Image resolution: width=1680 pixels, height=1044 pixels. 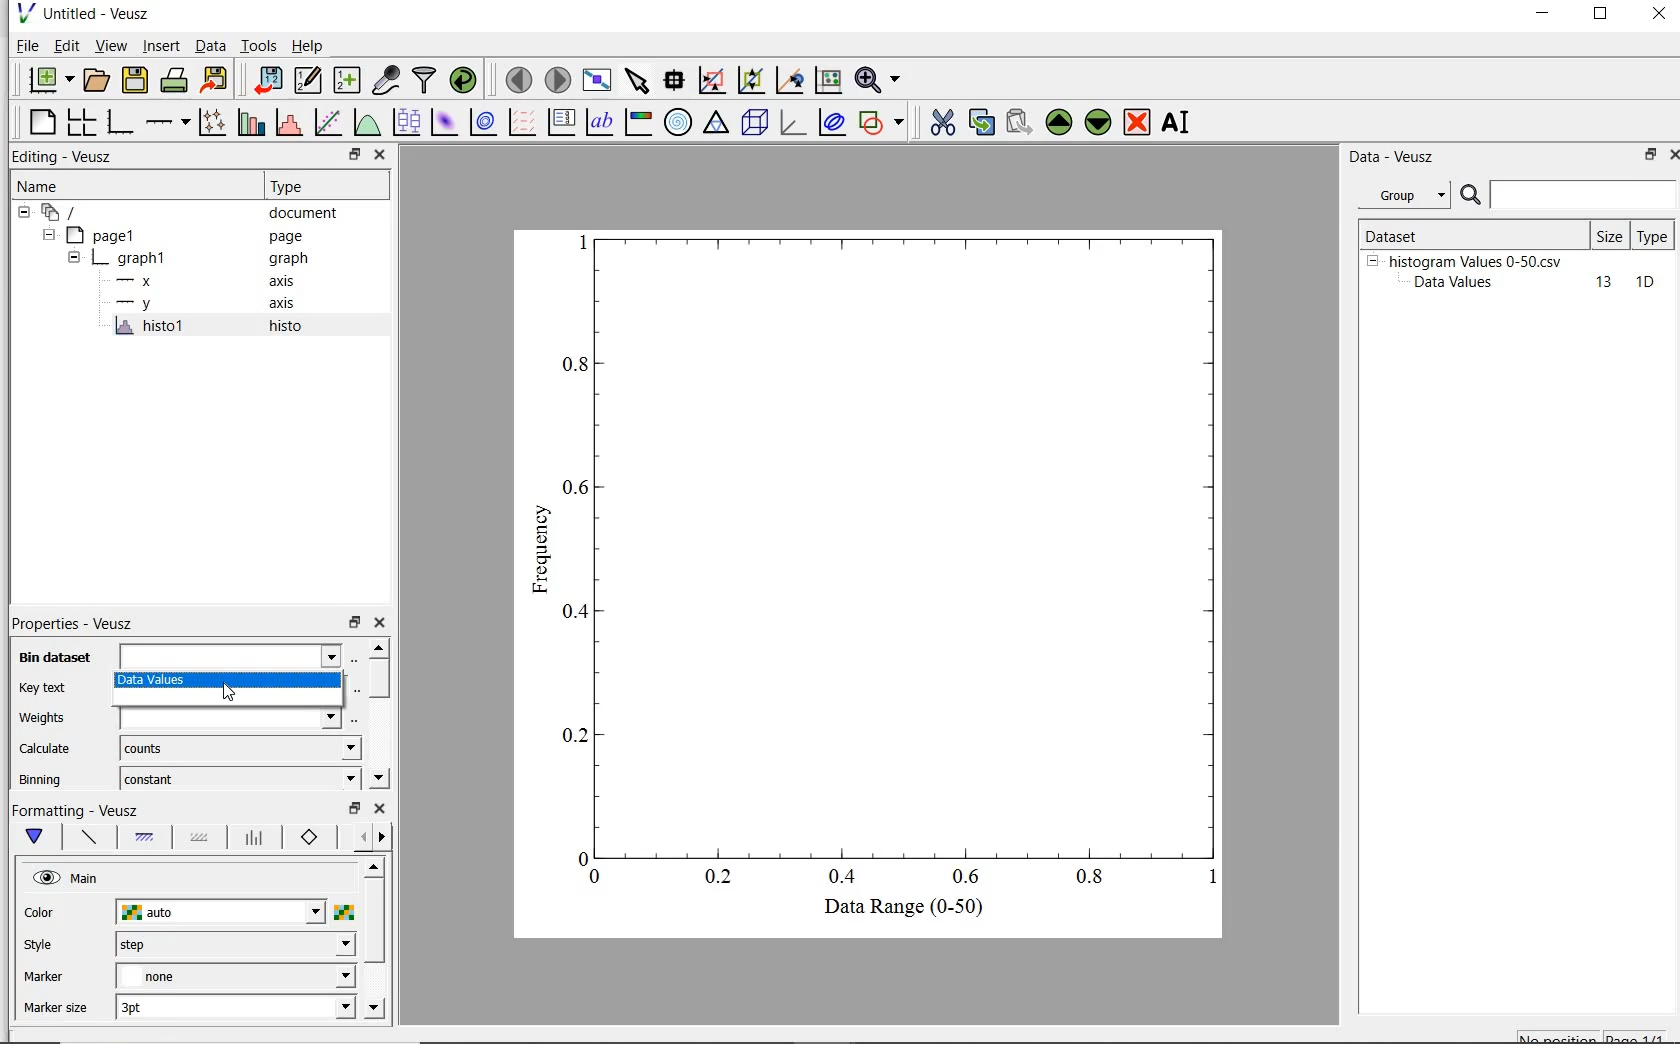 I want to click on name, so click(x=36, y=187).